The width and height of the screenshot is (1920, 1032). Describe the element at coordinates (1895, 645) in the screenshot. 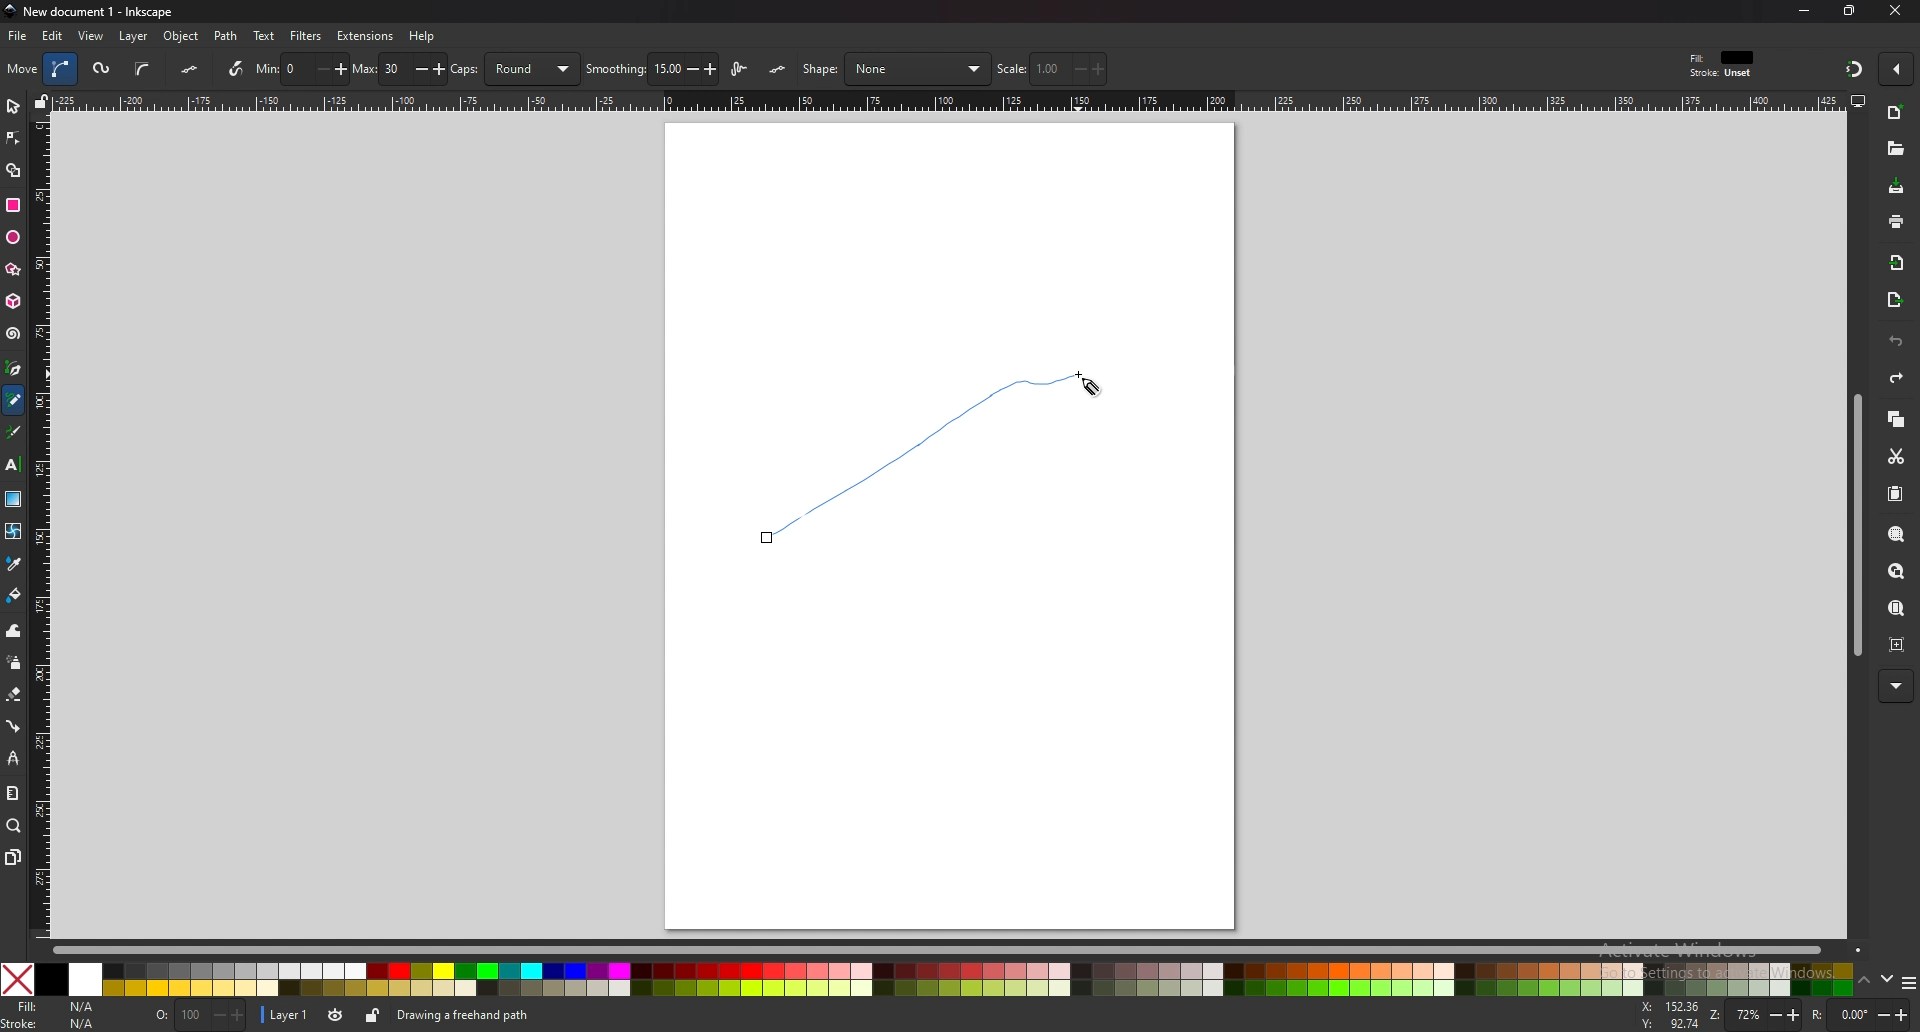

I see `zoom centre page` at that location.